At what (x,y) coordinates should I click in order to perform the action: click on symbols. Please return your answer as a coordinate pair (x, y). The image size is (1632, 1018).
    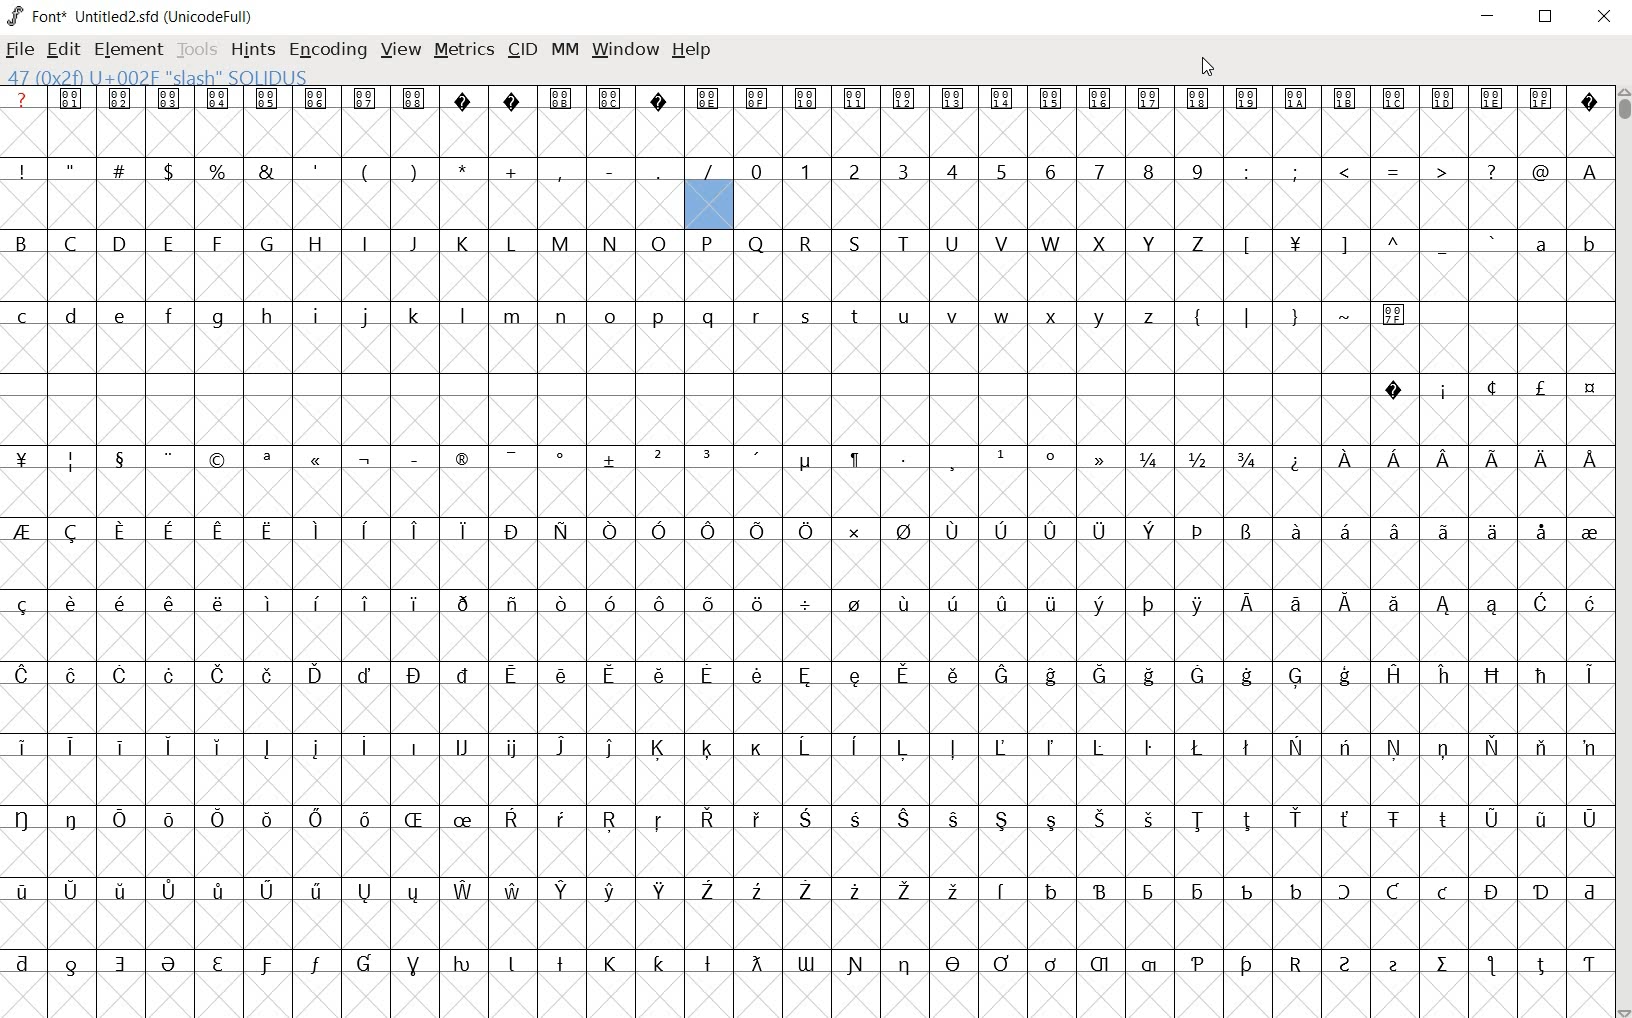
    Looking at the image, I should click on (810, 457).